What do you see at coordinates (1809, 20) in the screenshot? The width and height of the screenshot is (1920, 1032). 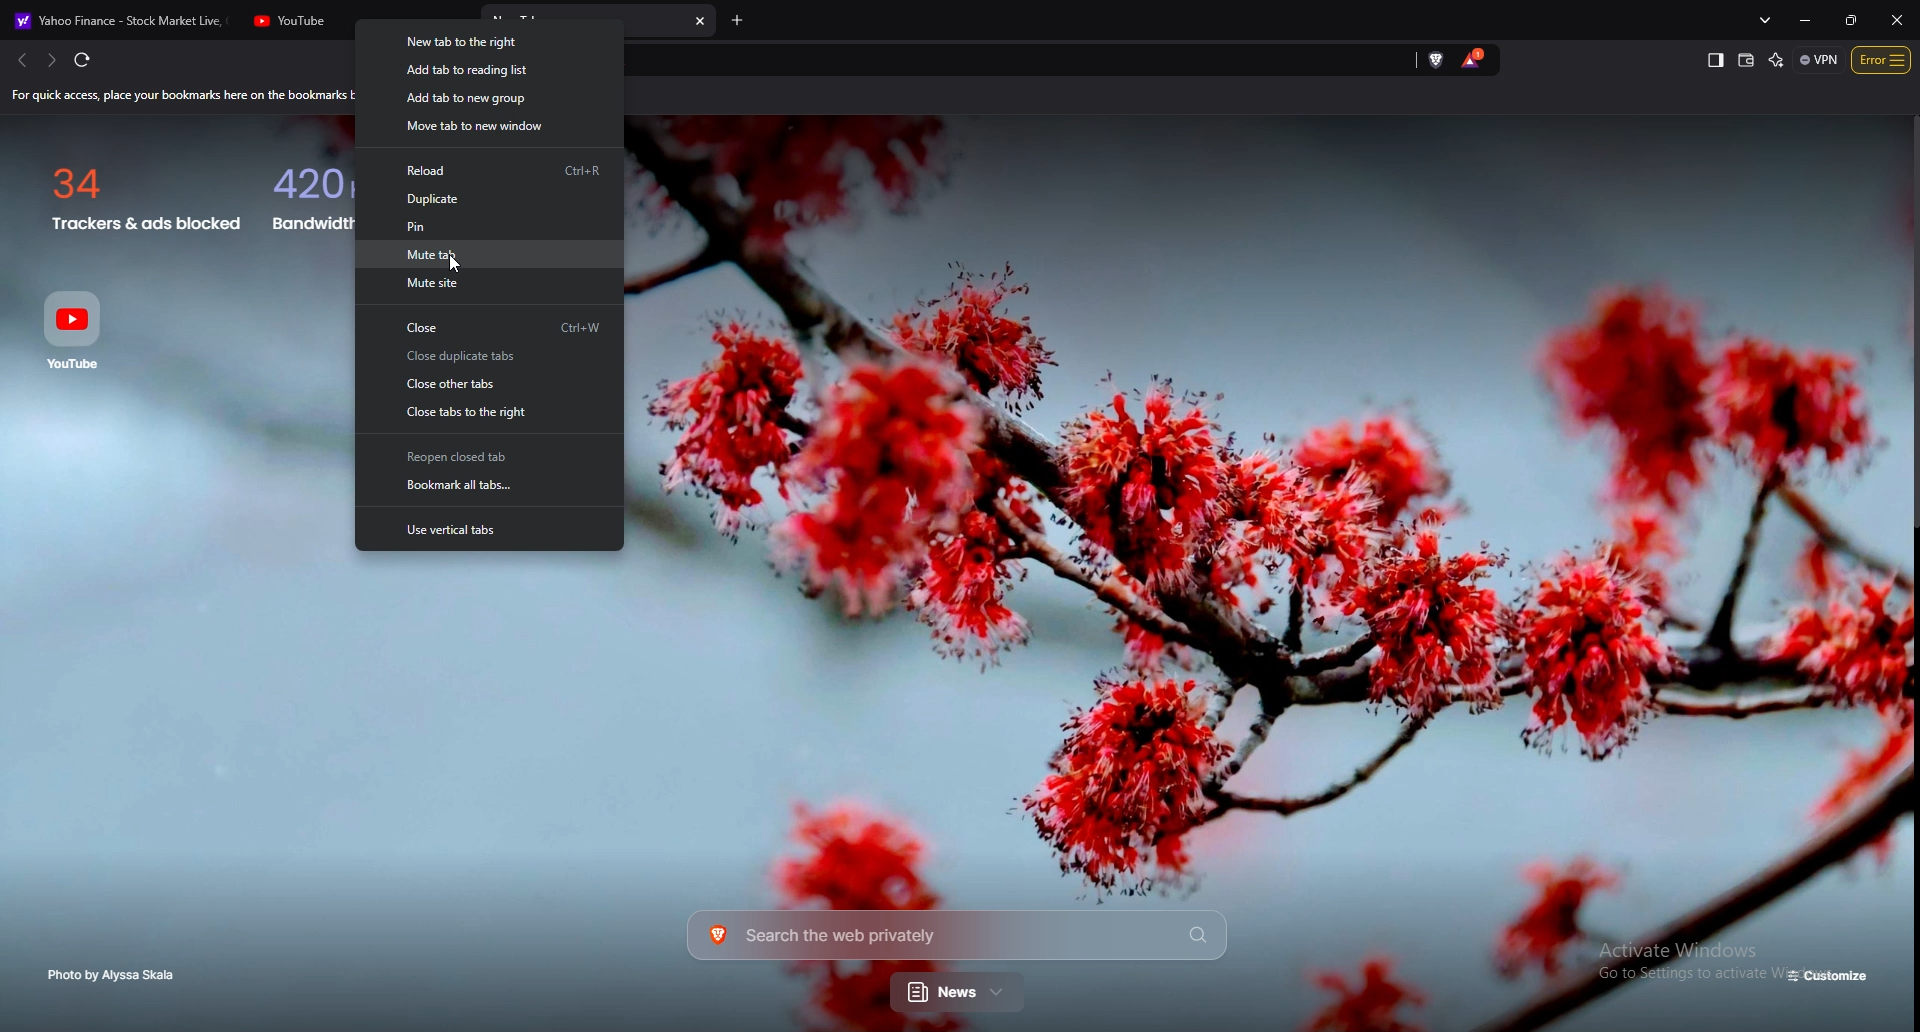 I see `minimize` at bounding box center [1809, 20].